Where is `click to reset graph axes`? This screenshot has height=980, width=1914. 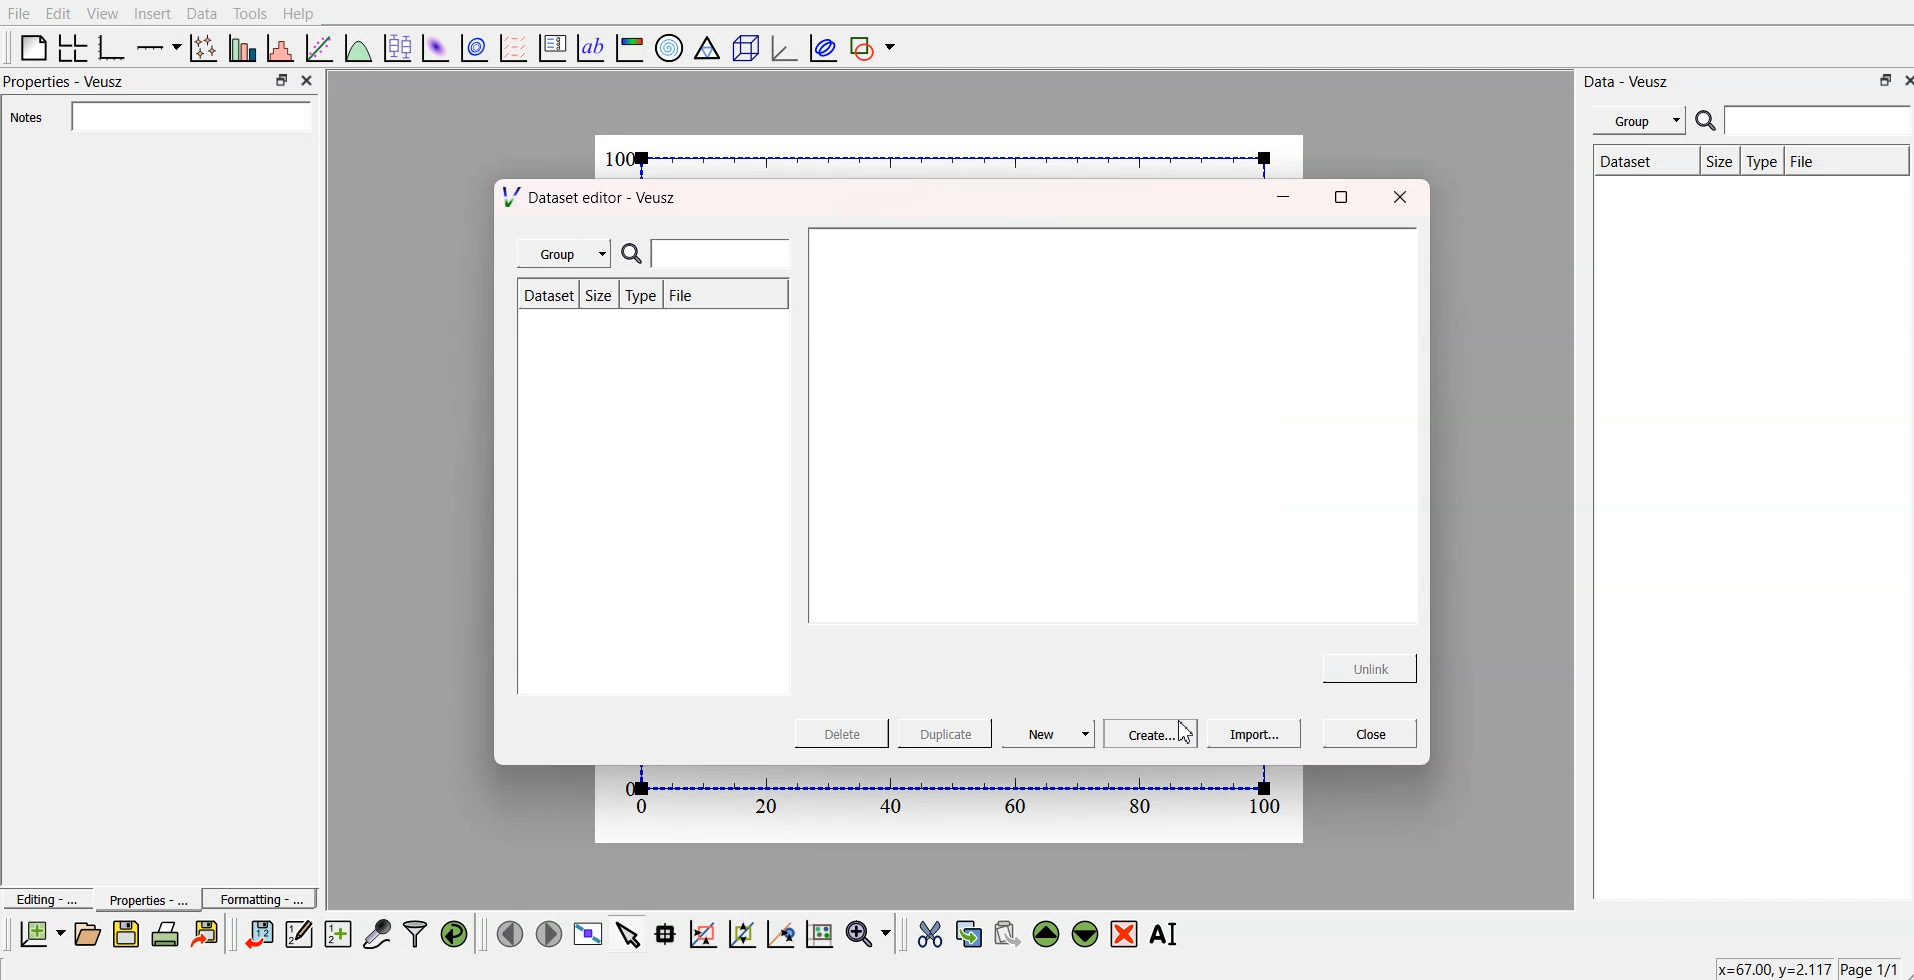 click to reset graph axes is located at coordinates (821, 932).